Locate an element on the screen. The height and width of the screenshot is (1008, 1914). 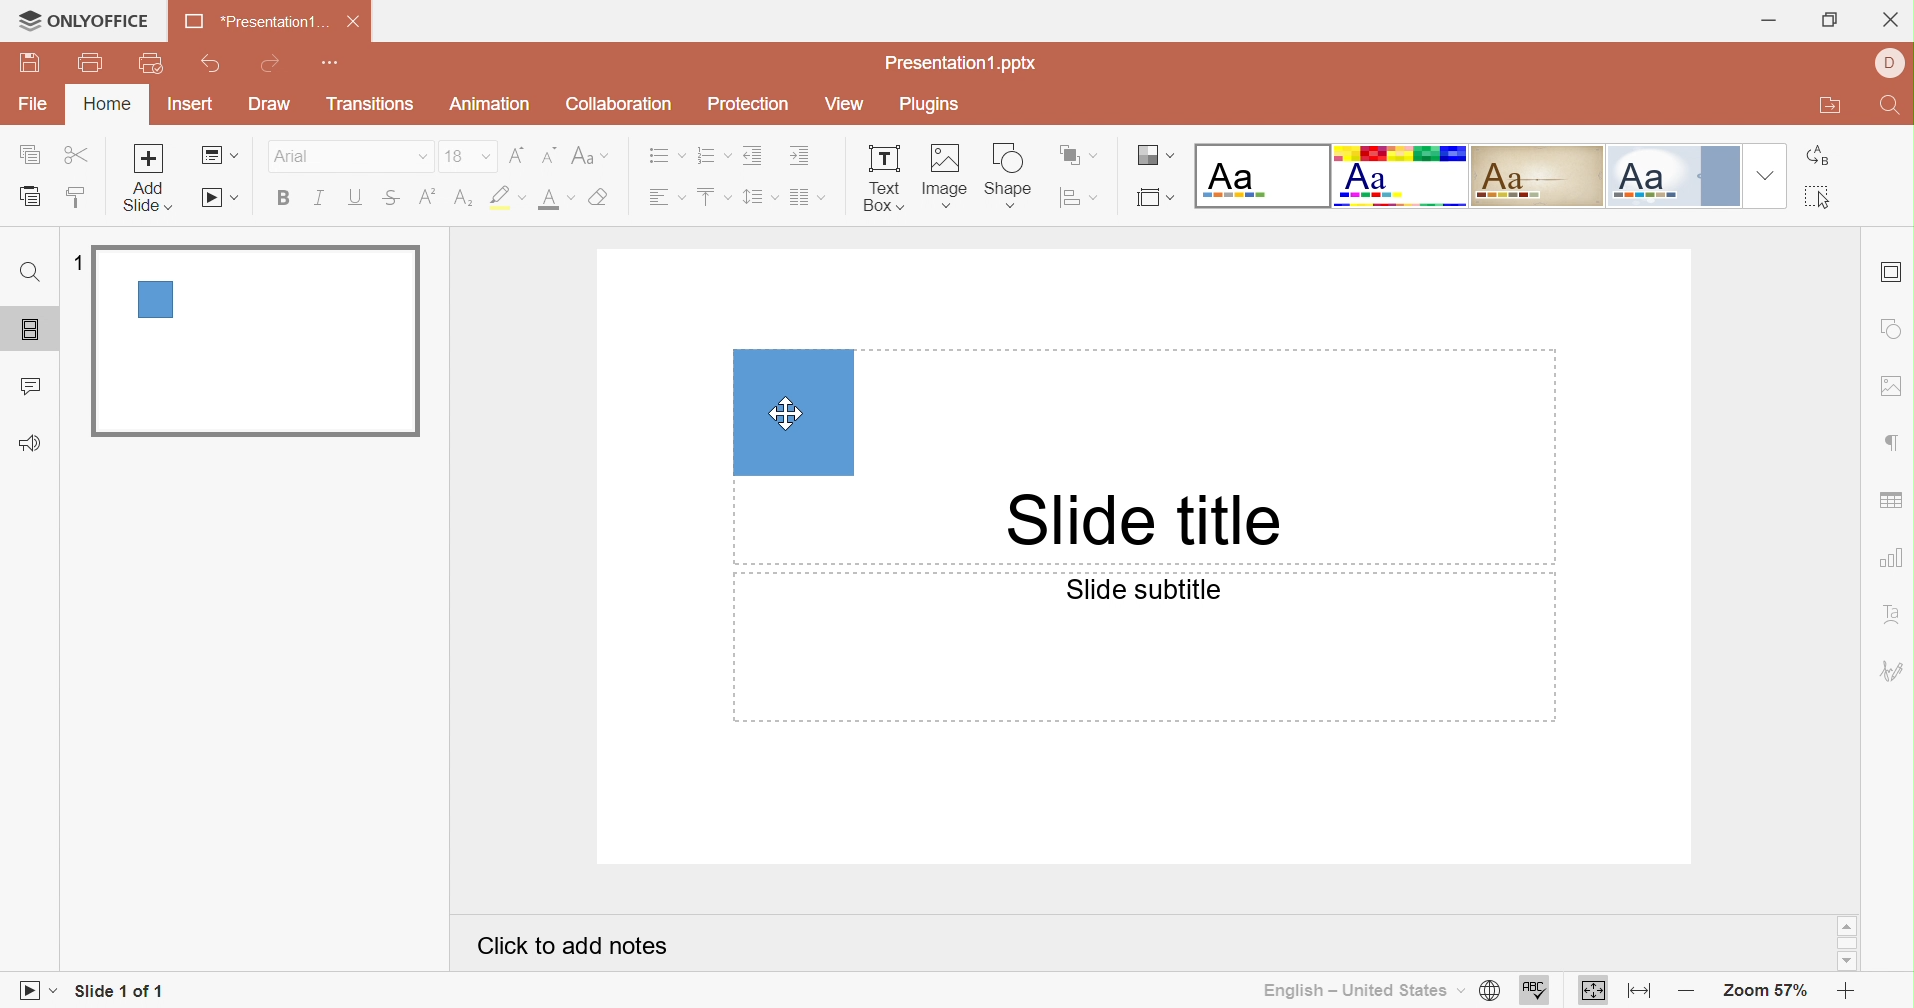
Bold is located at coordinates (286, 197).